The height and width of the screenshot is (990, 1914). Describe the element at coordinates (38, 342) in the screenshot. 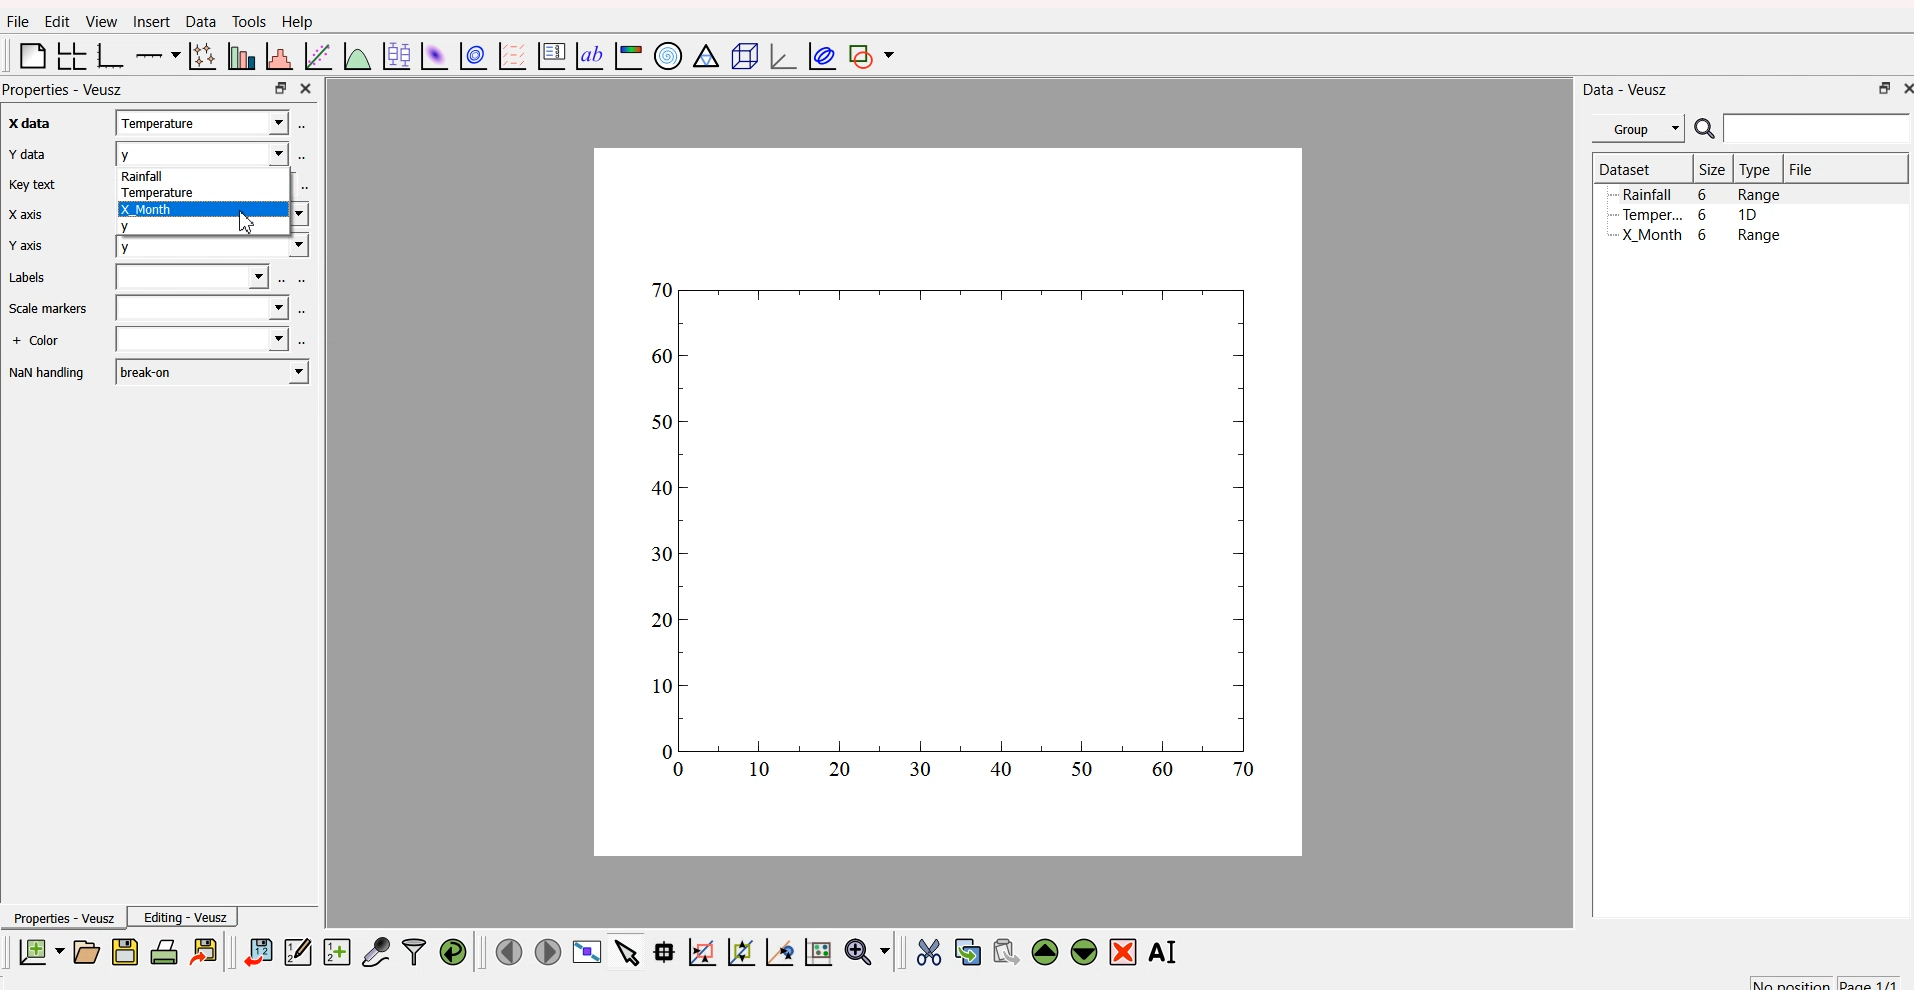

I see `+ Color` at that location.